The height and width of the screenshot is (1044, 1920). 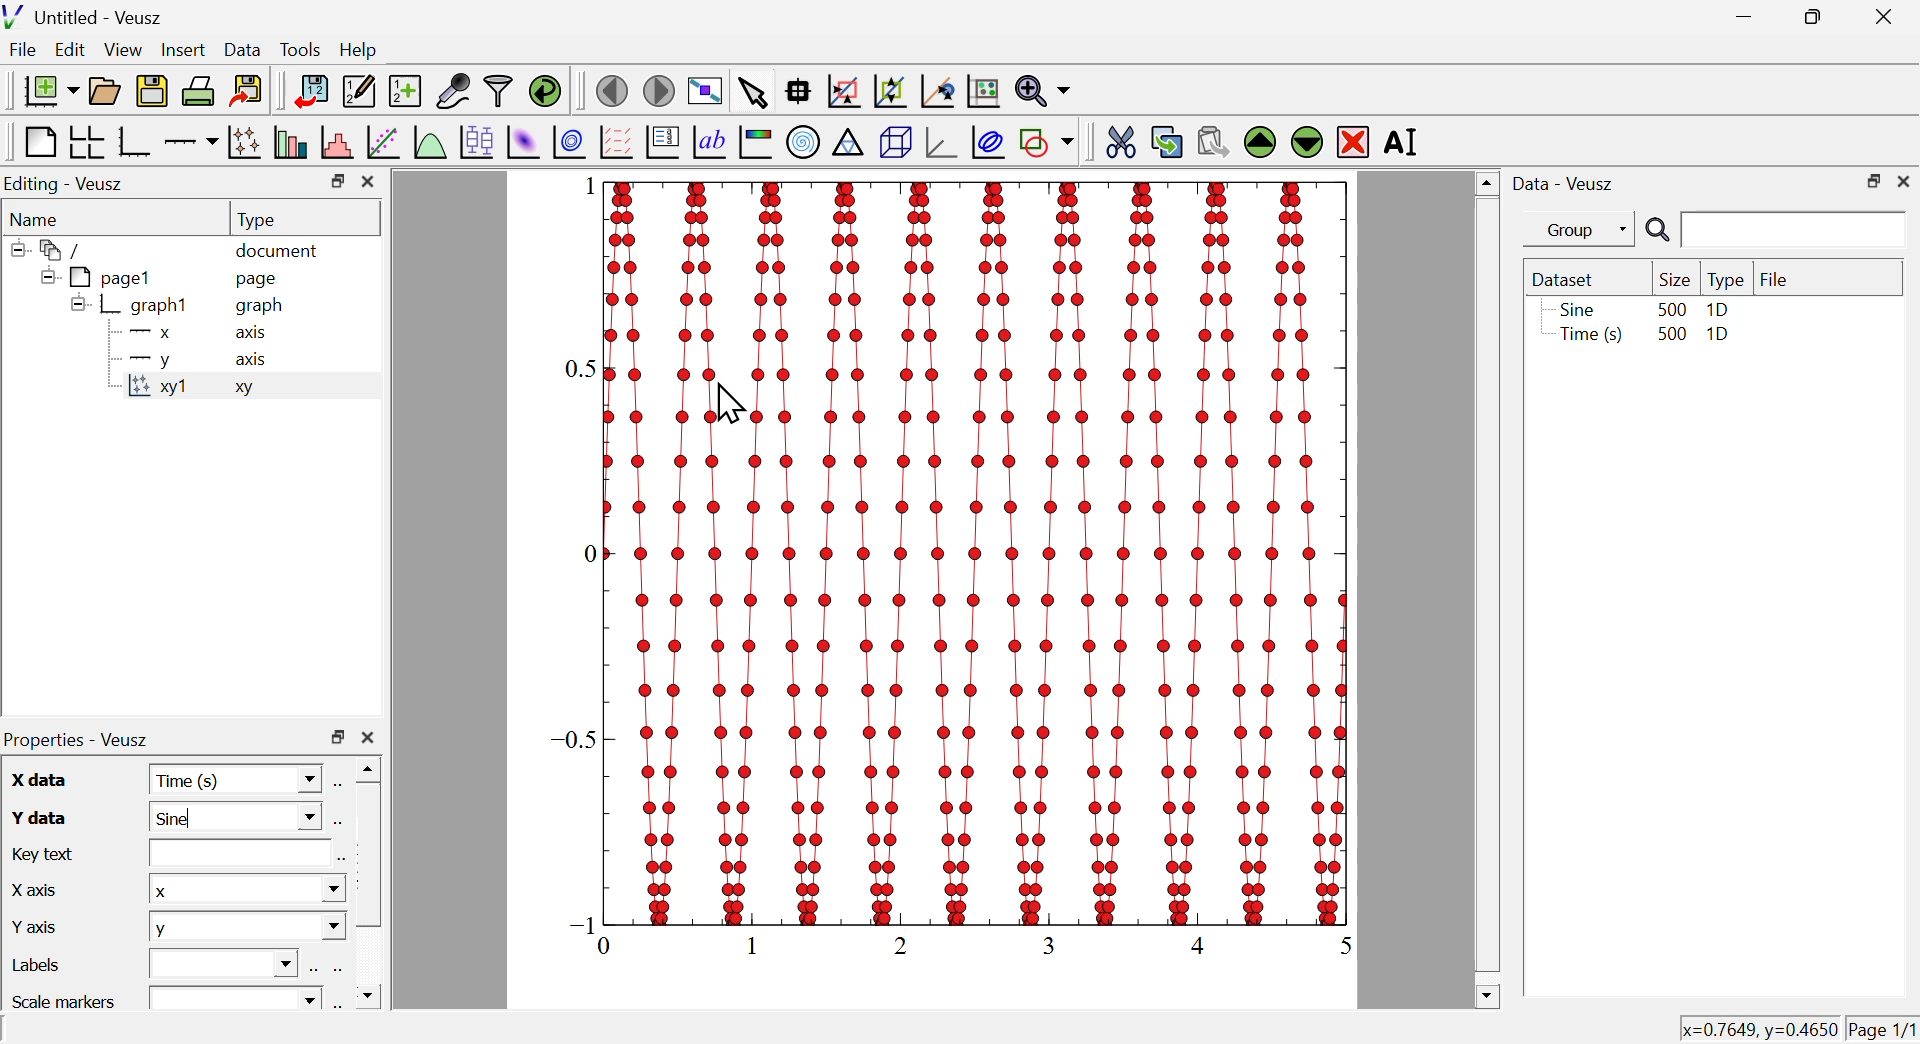 I want to click on labels, so click(x=40, y=965).